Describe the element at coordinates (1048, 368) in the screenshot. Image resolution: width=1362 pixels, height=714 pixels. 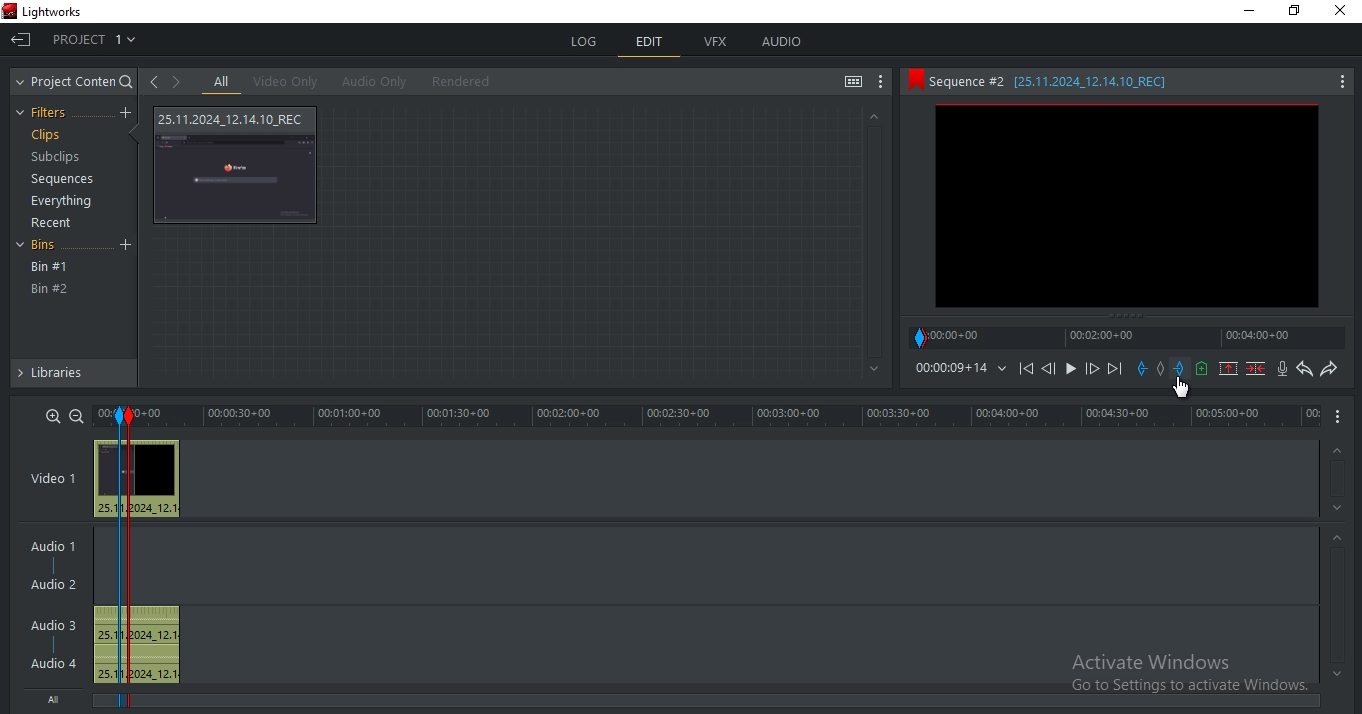
I see `Previous` at that location.